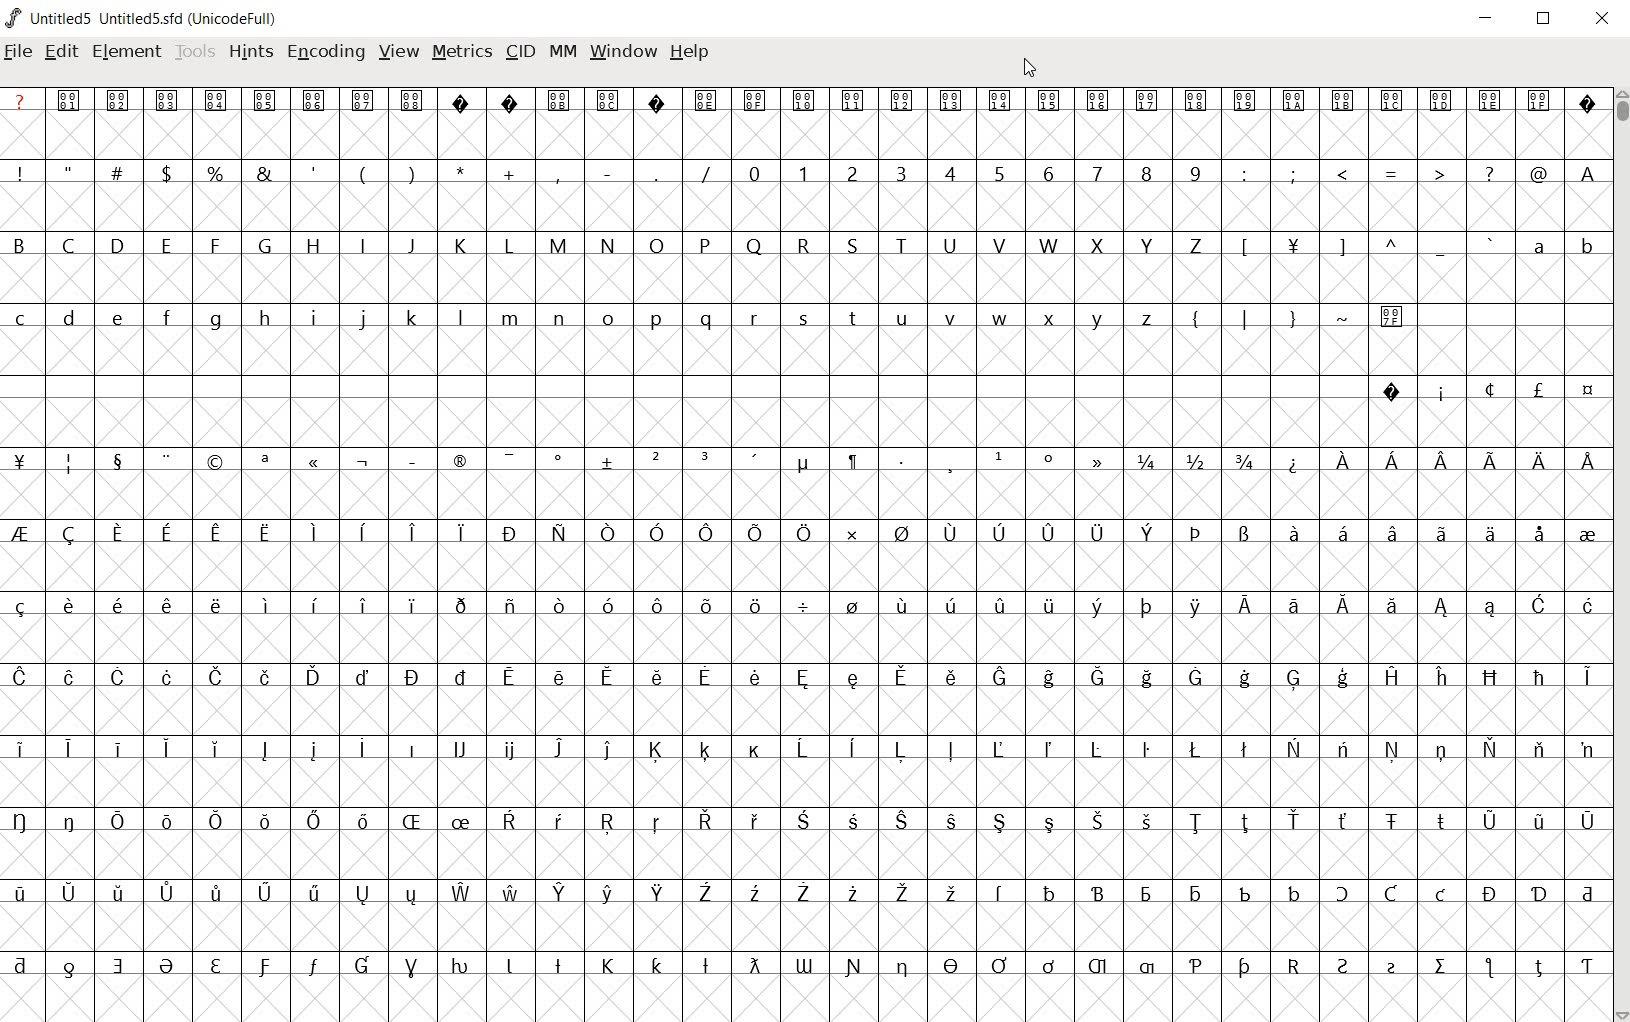  I want to click on Symbol, so click(509, 967).